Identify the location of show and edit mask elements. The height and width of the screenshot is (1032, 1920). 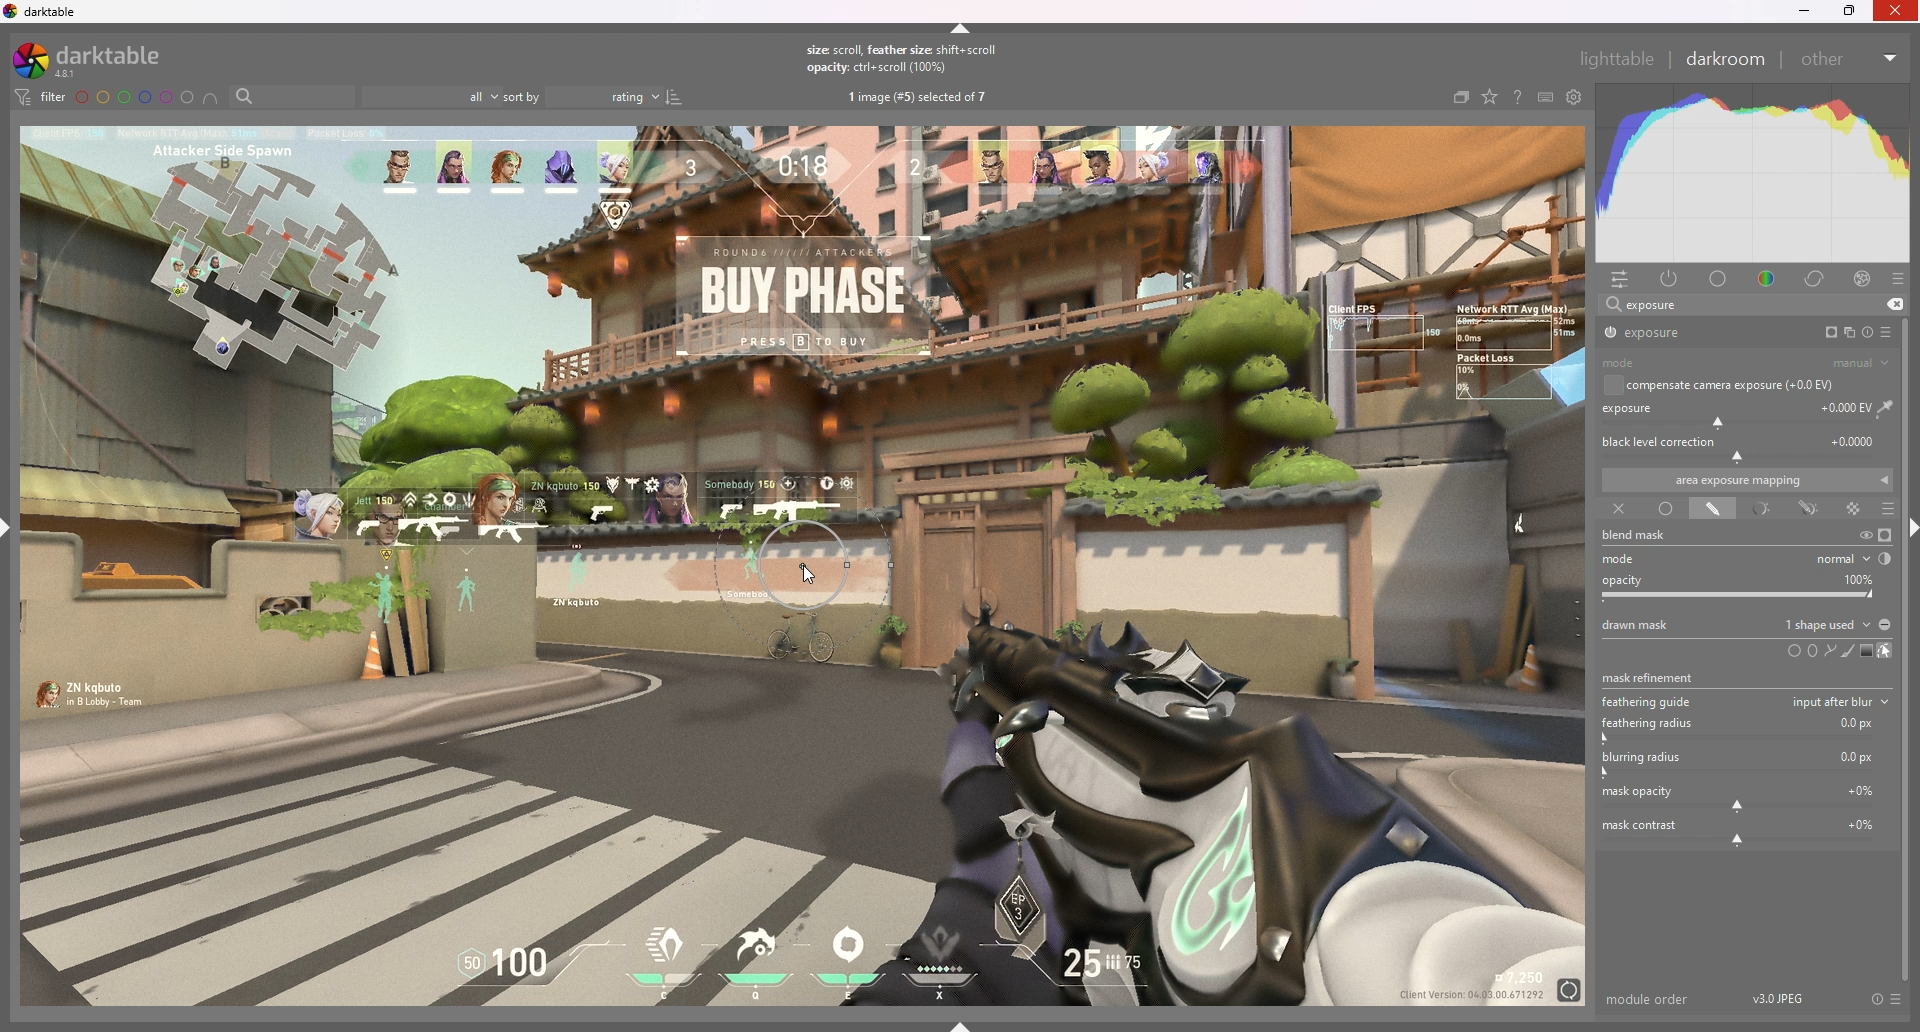
(1886, 651).